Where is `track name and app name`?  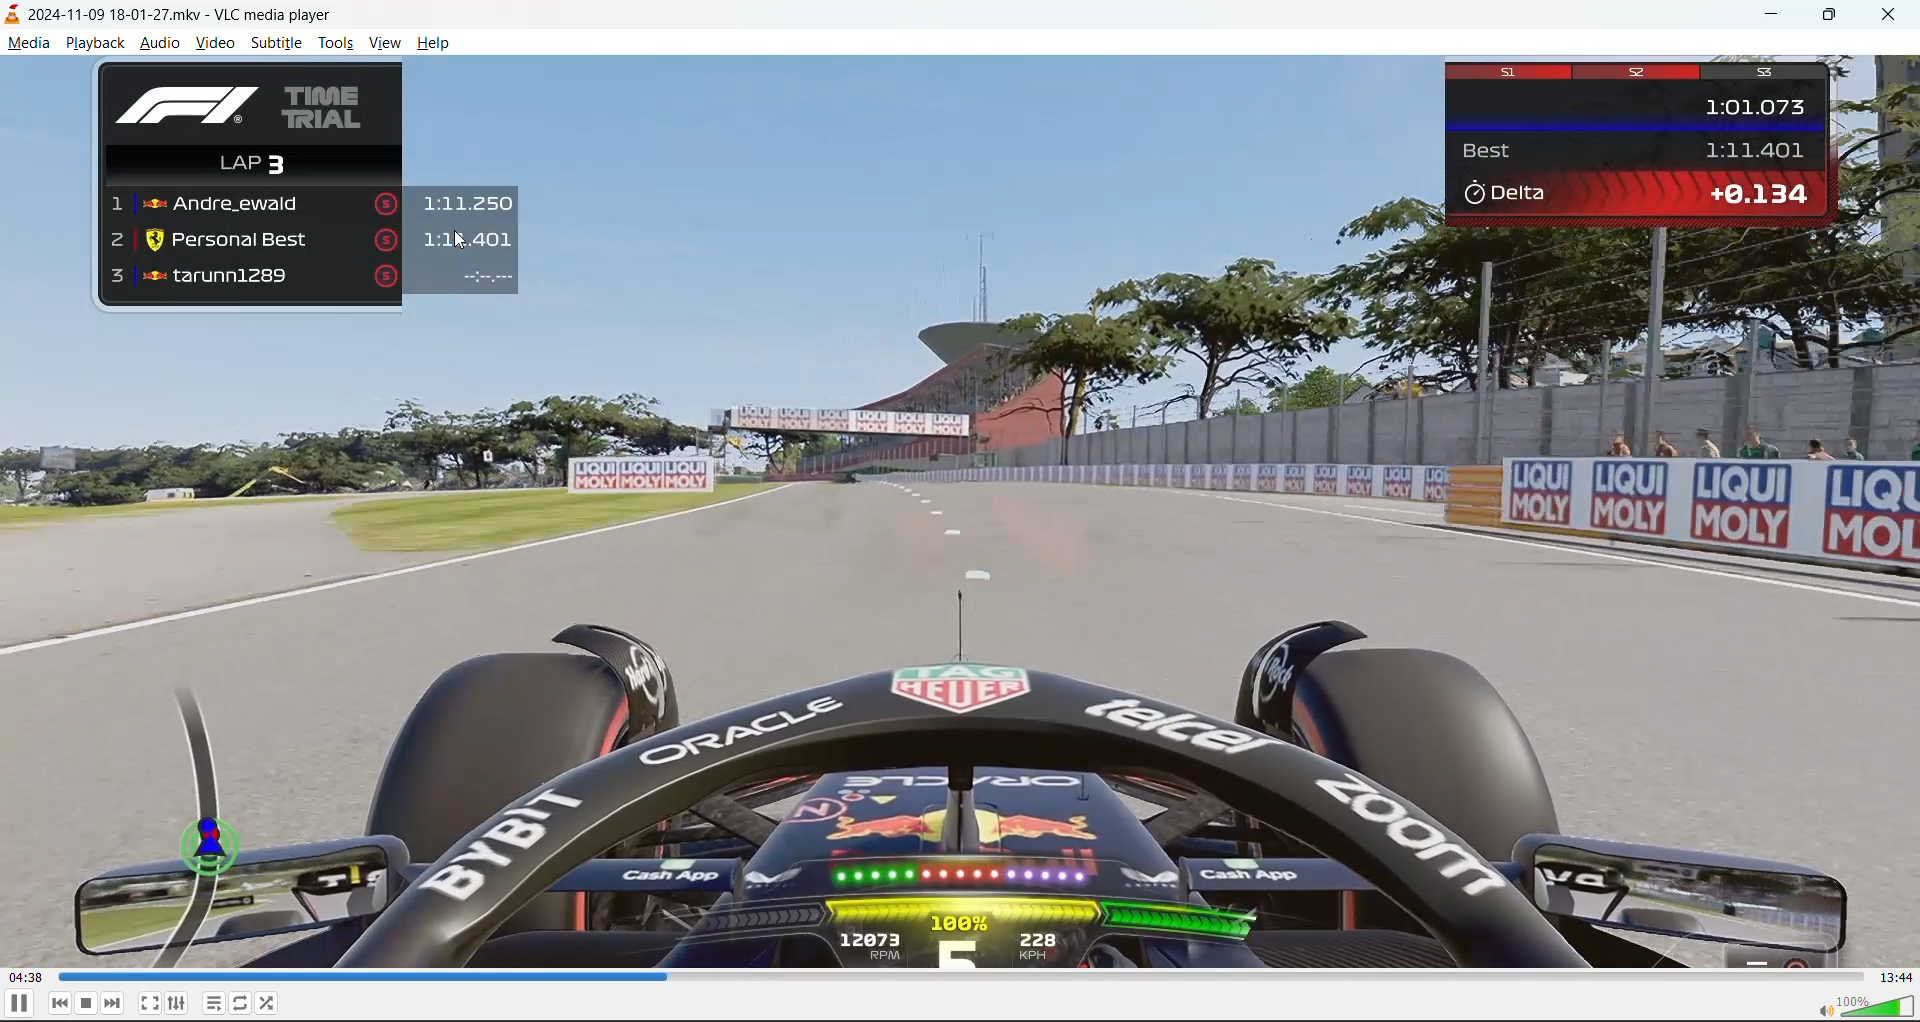 track name and app name is located at coordinates (181, 15).